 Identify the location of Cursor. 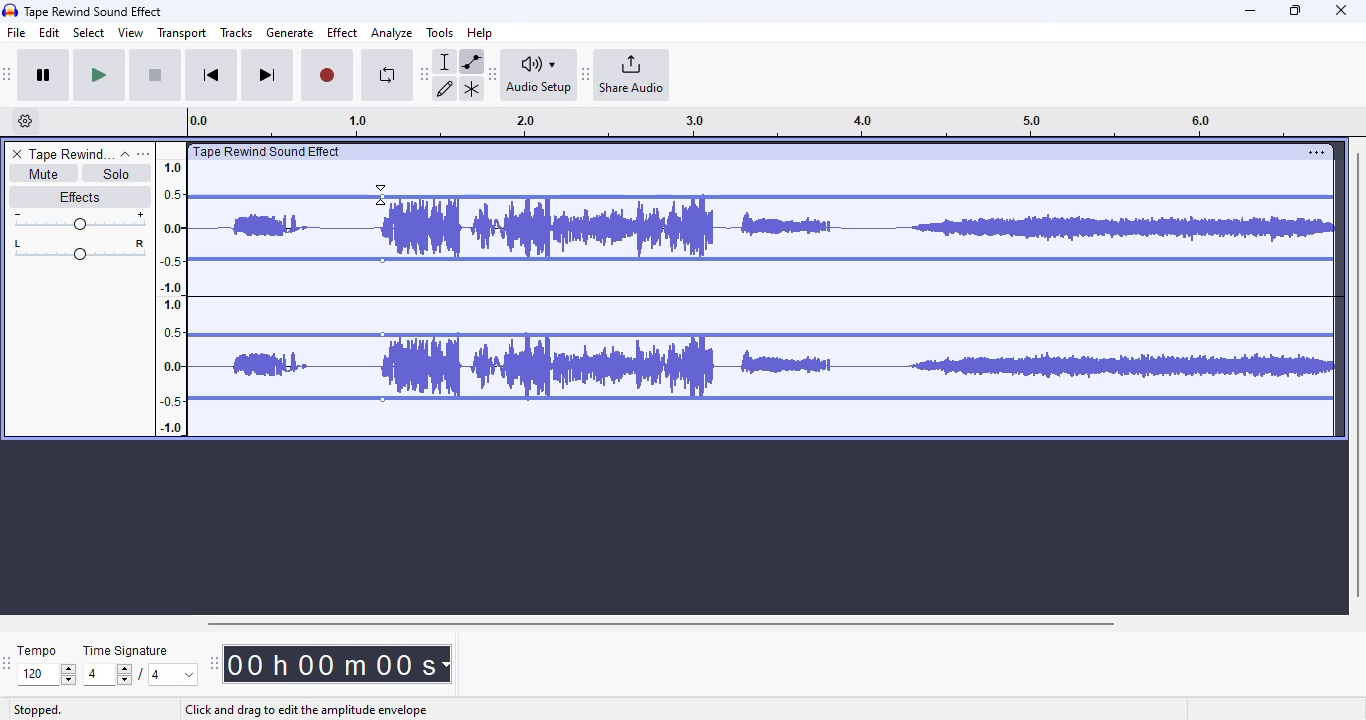
(379, 194).